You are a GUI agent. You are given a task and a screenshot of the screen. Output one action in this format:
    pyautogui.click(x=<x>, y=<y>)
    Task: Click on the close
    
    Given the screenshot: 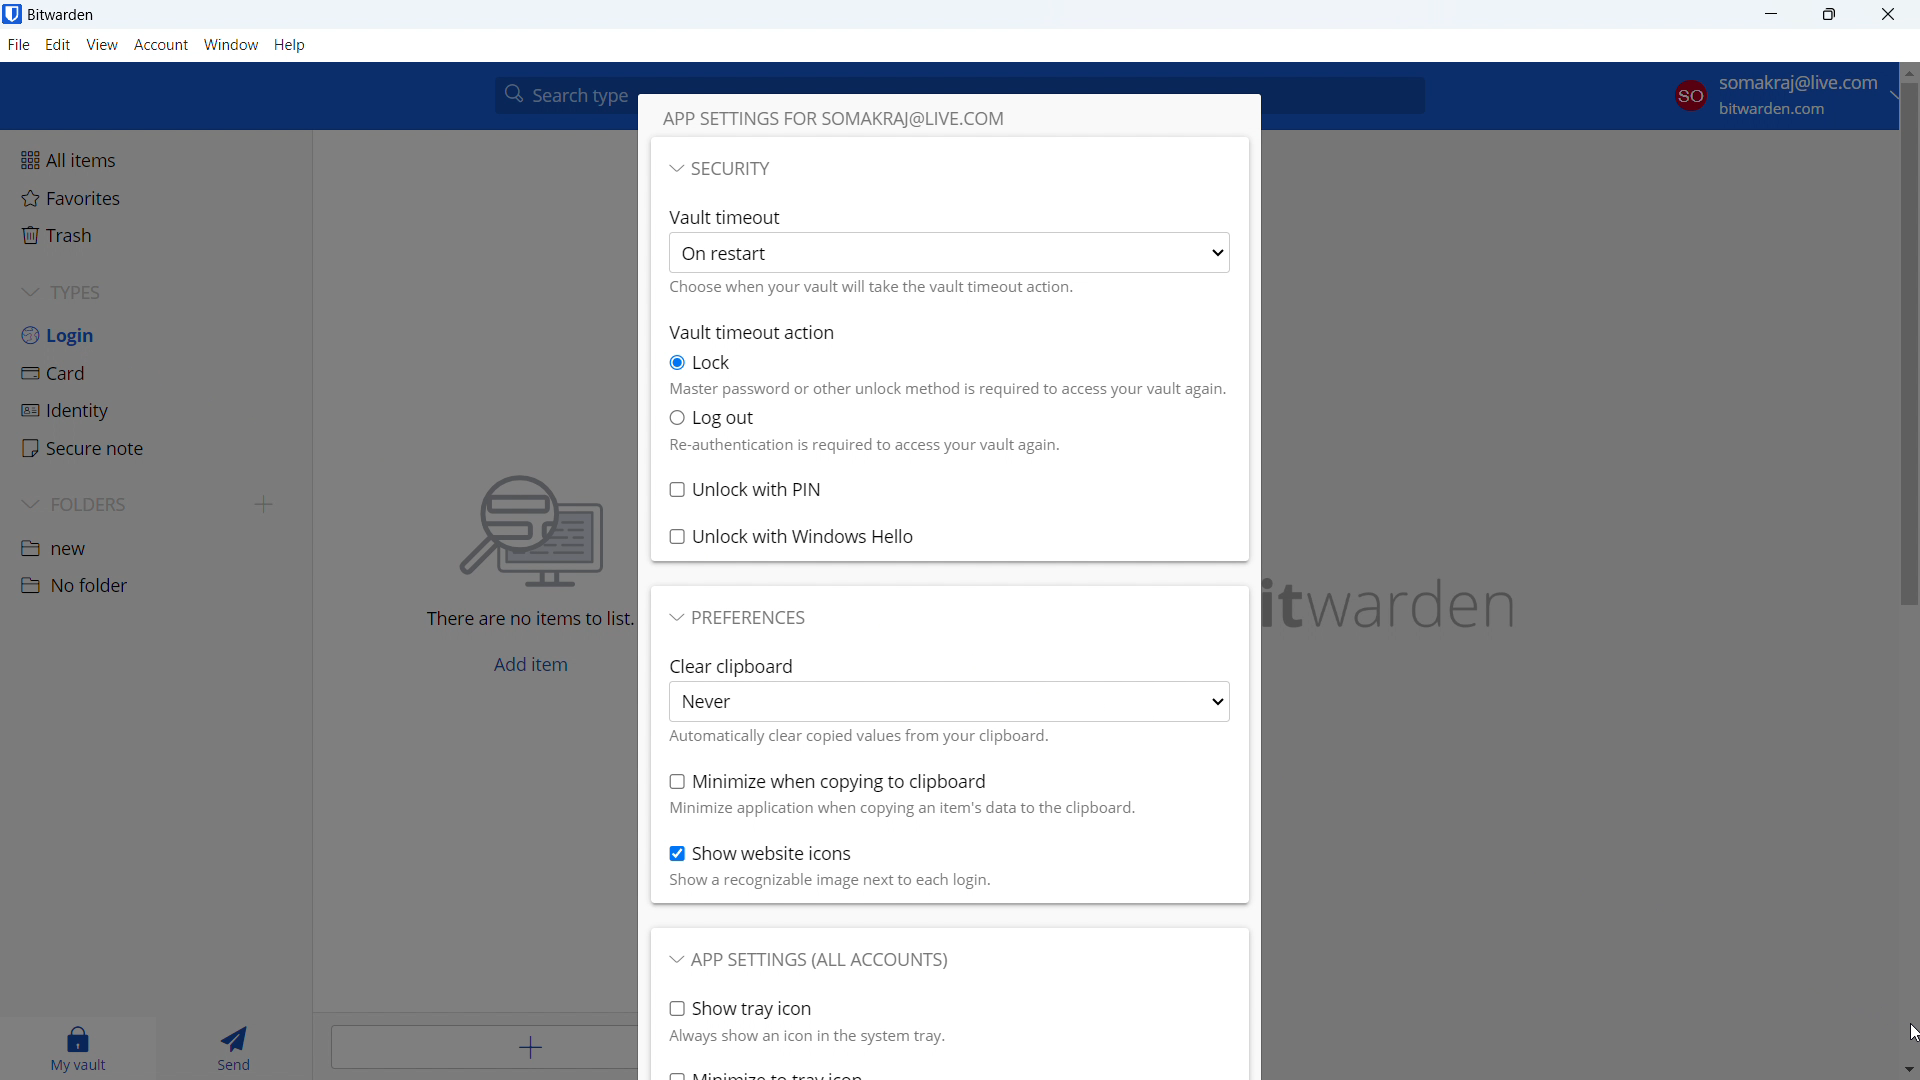 What is the action you would take?
    pyautogui.click(x=1888, y=14)
    